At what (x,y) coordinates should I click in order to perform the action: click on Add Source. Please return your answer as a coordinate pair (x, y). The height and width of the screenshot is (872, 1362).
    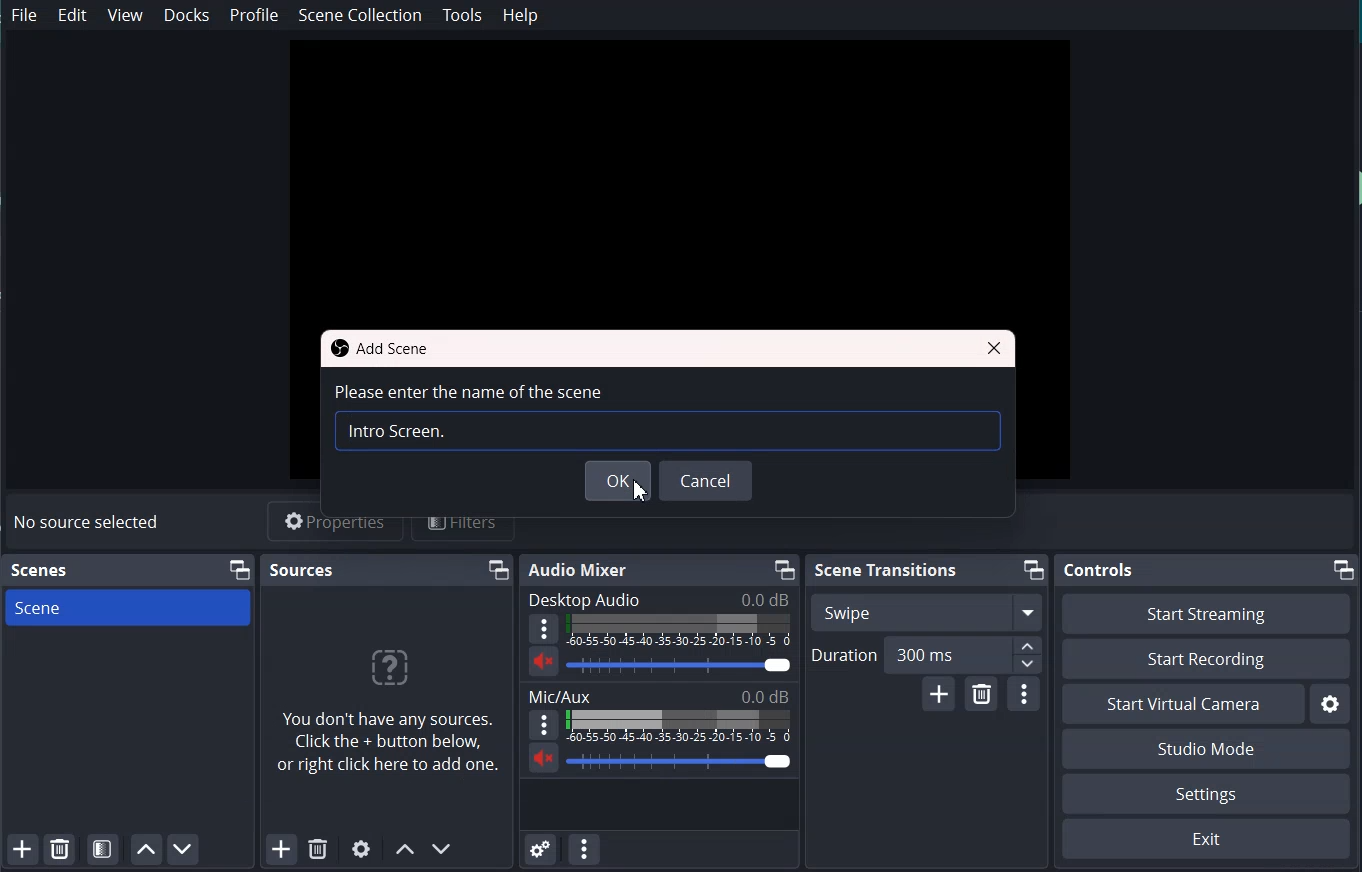
    Looking at the image, I should click on (281, 850).